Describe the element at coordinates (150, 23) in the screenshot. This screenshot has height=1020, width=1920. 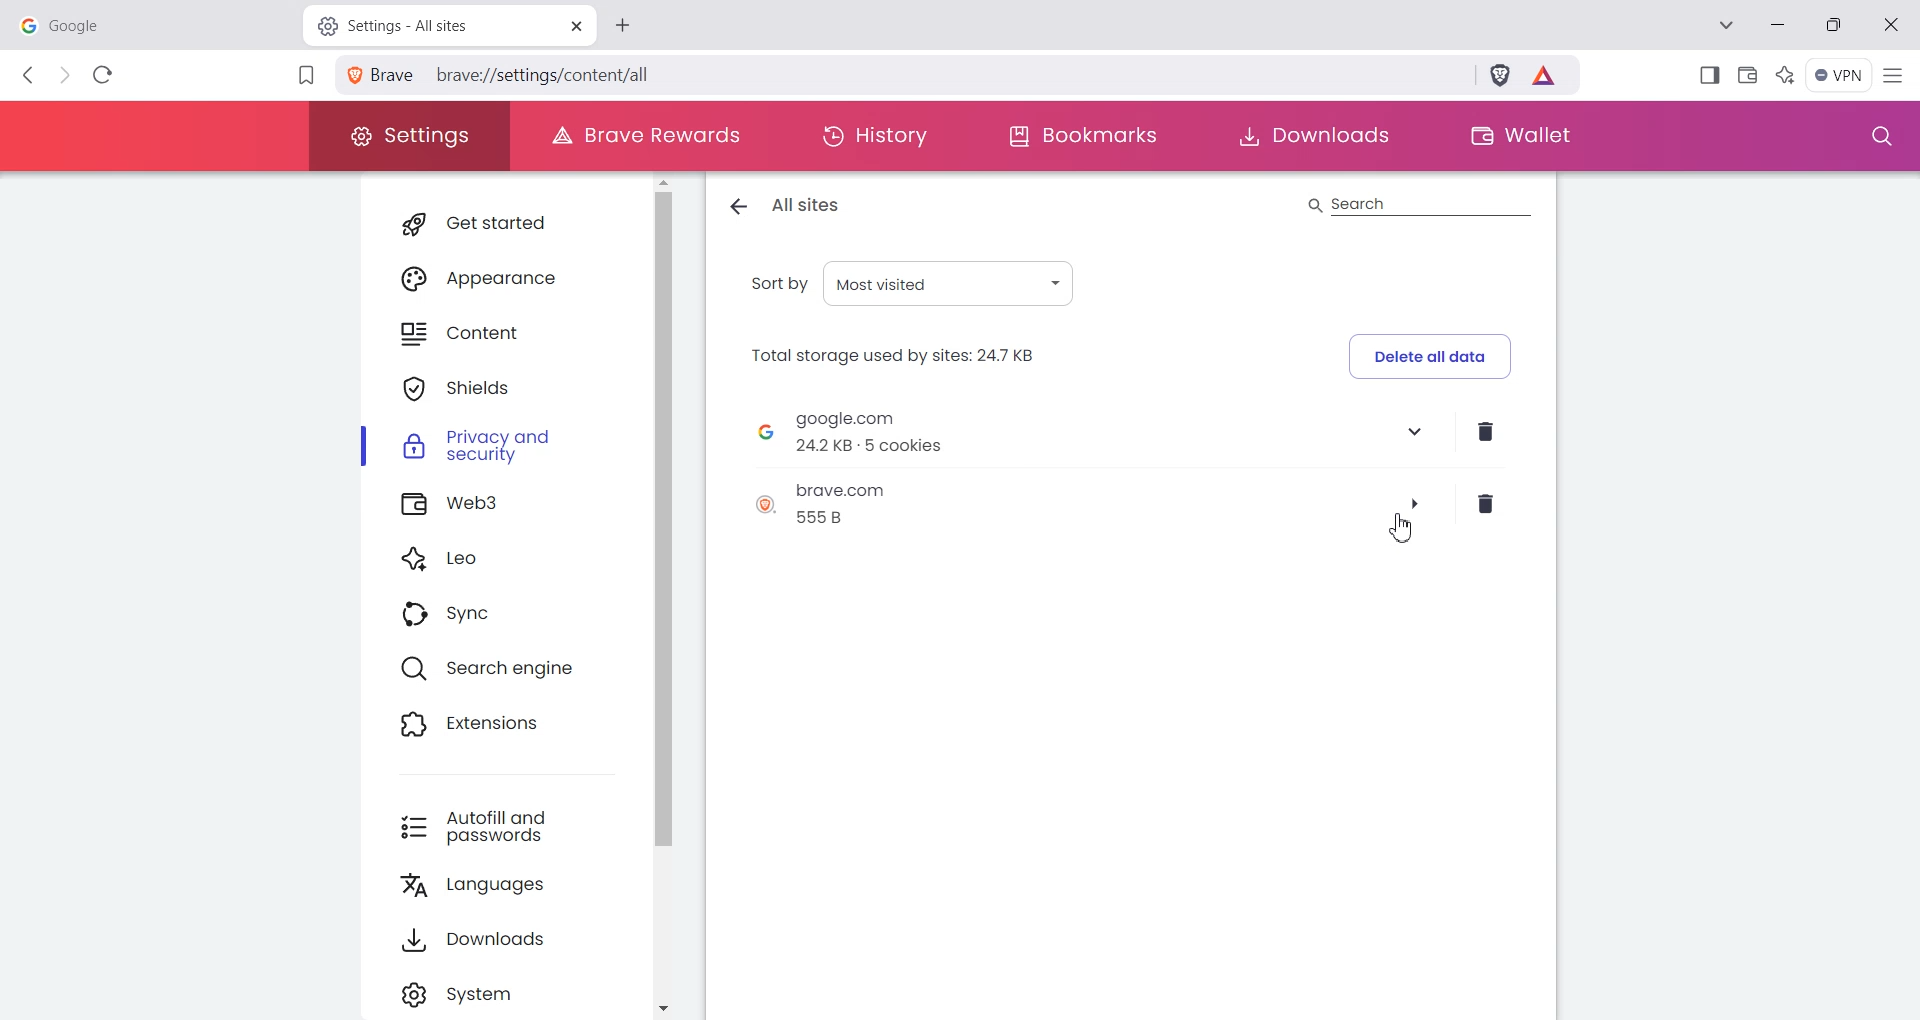
I see `google` at that location.